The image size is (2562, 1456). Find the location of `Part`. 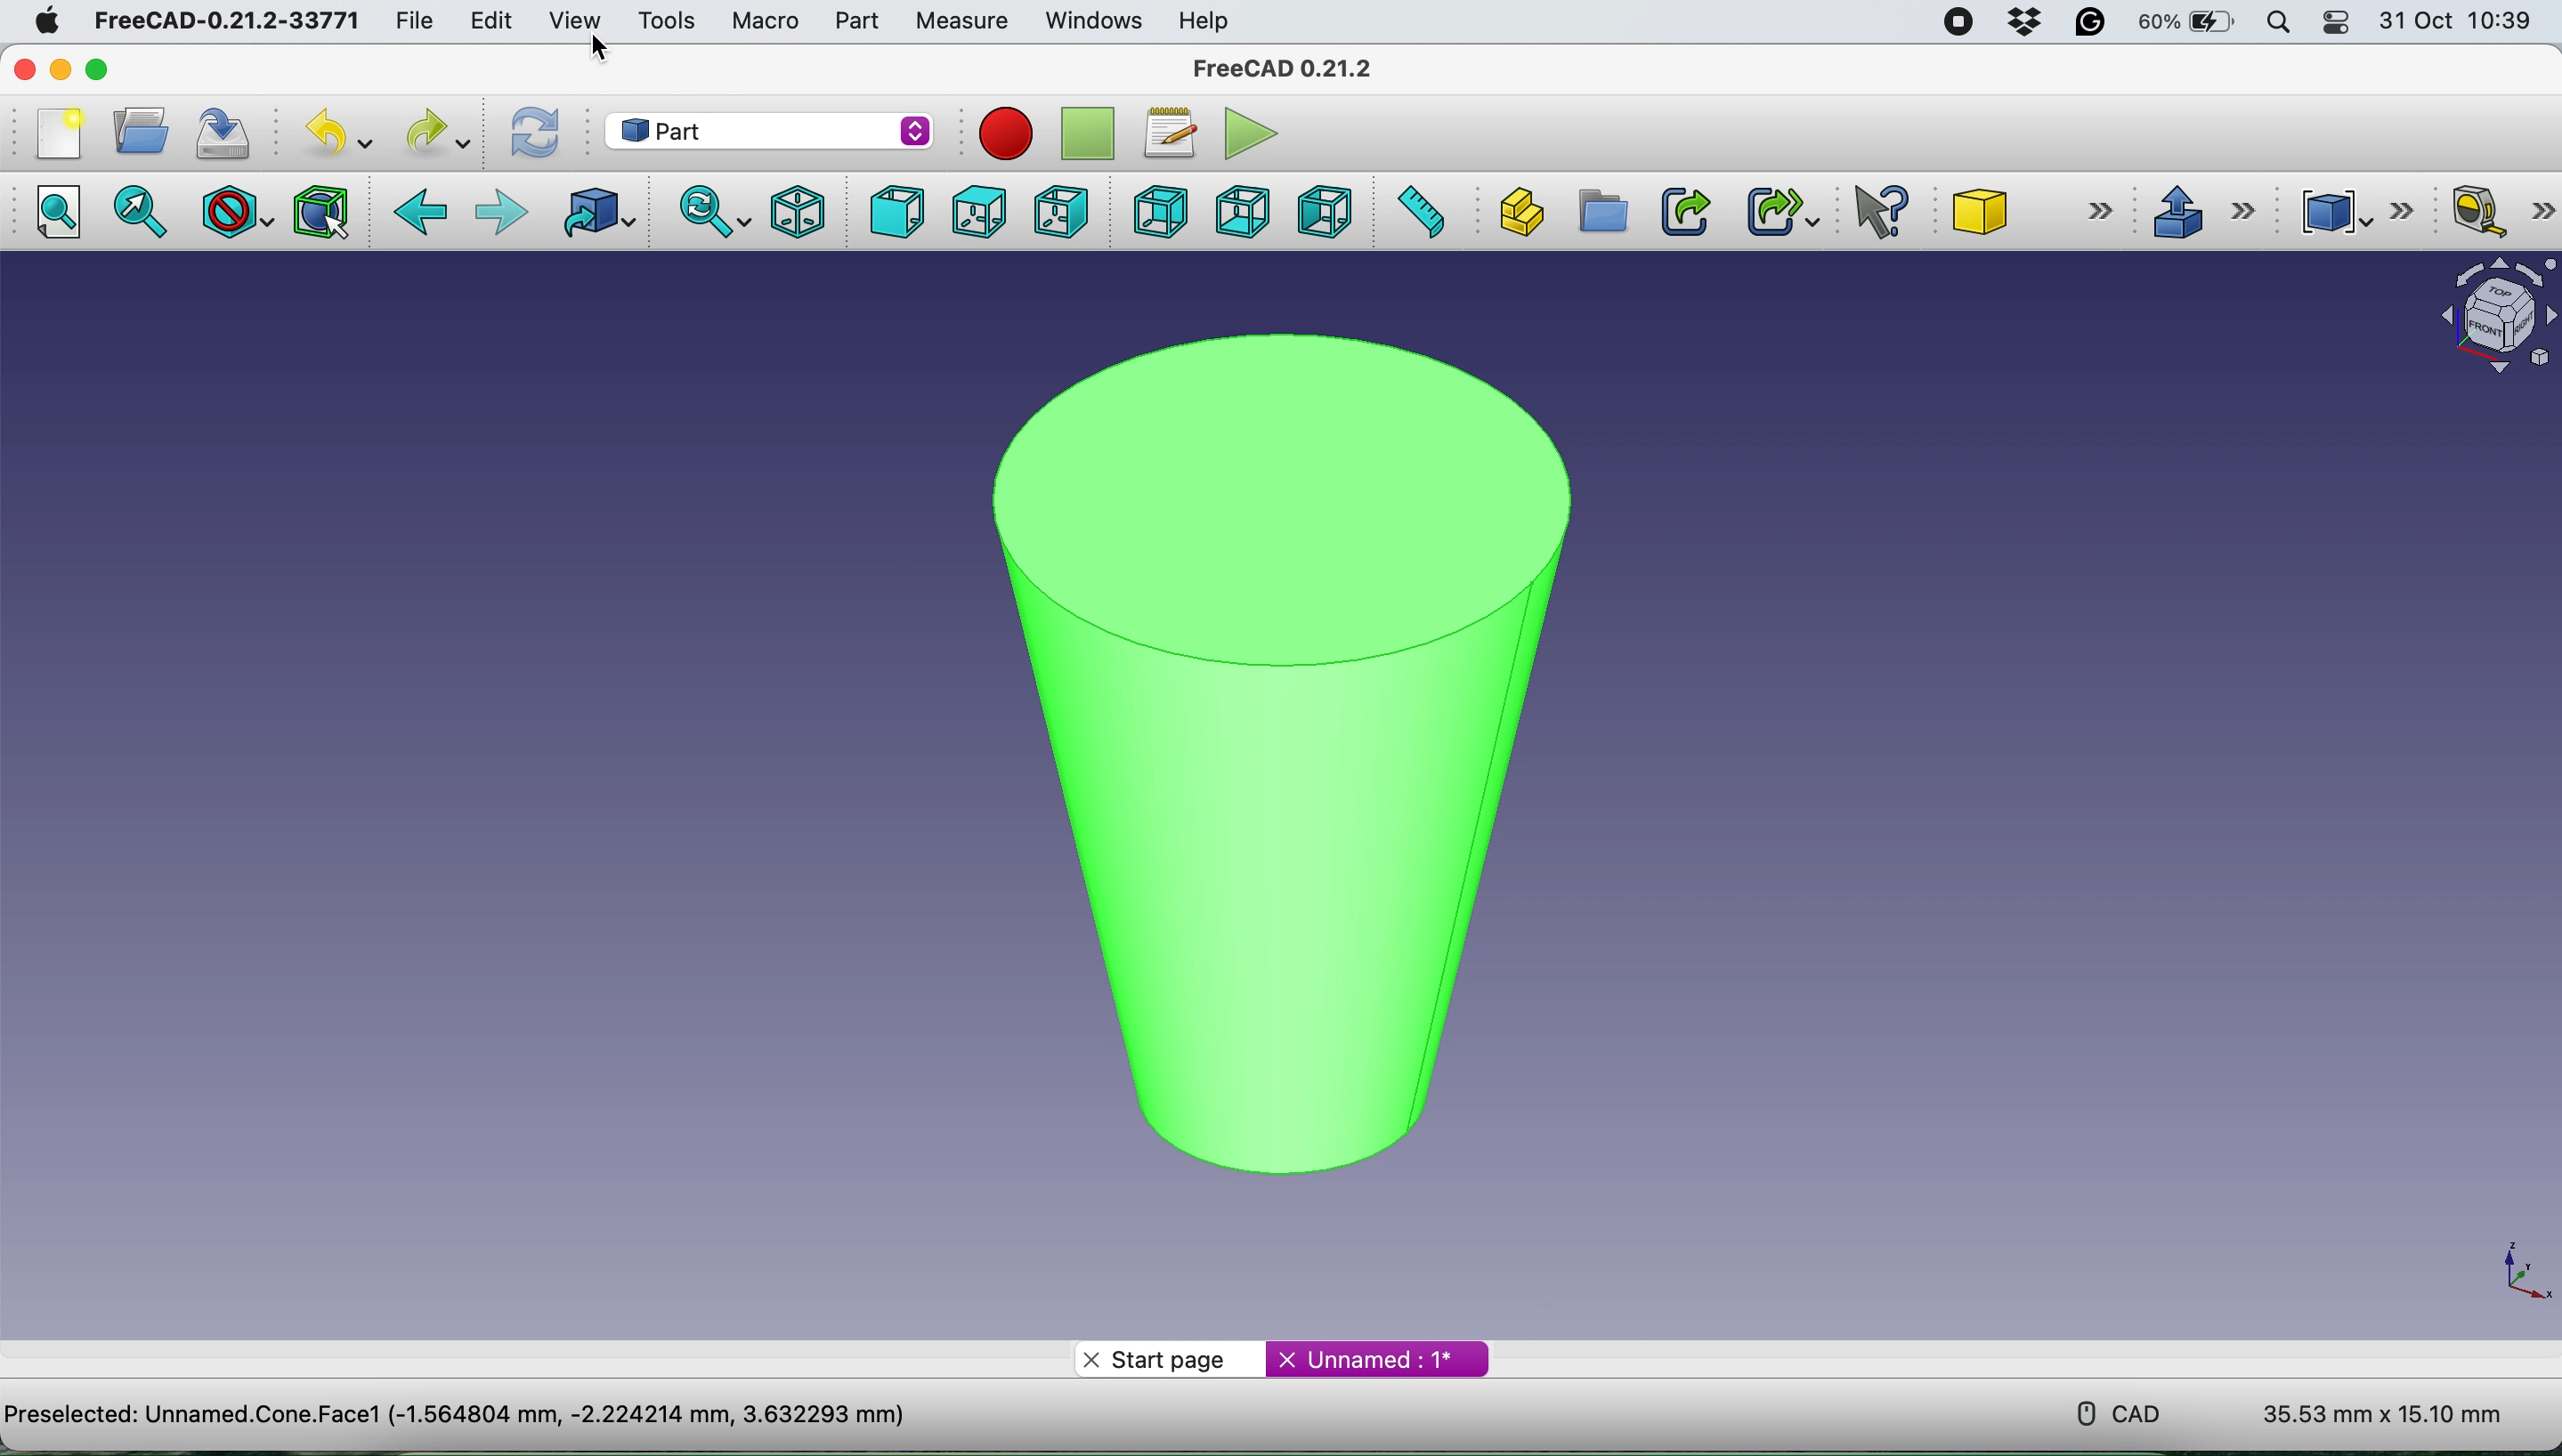

Part is located at coordinates (764, 132).